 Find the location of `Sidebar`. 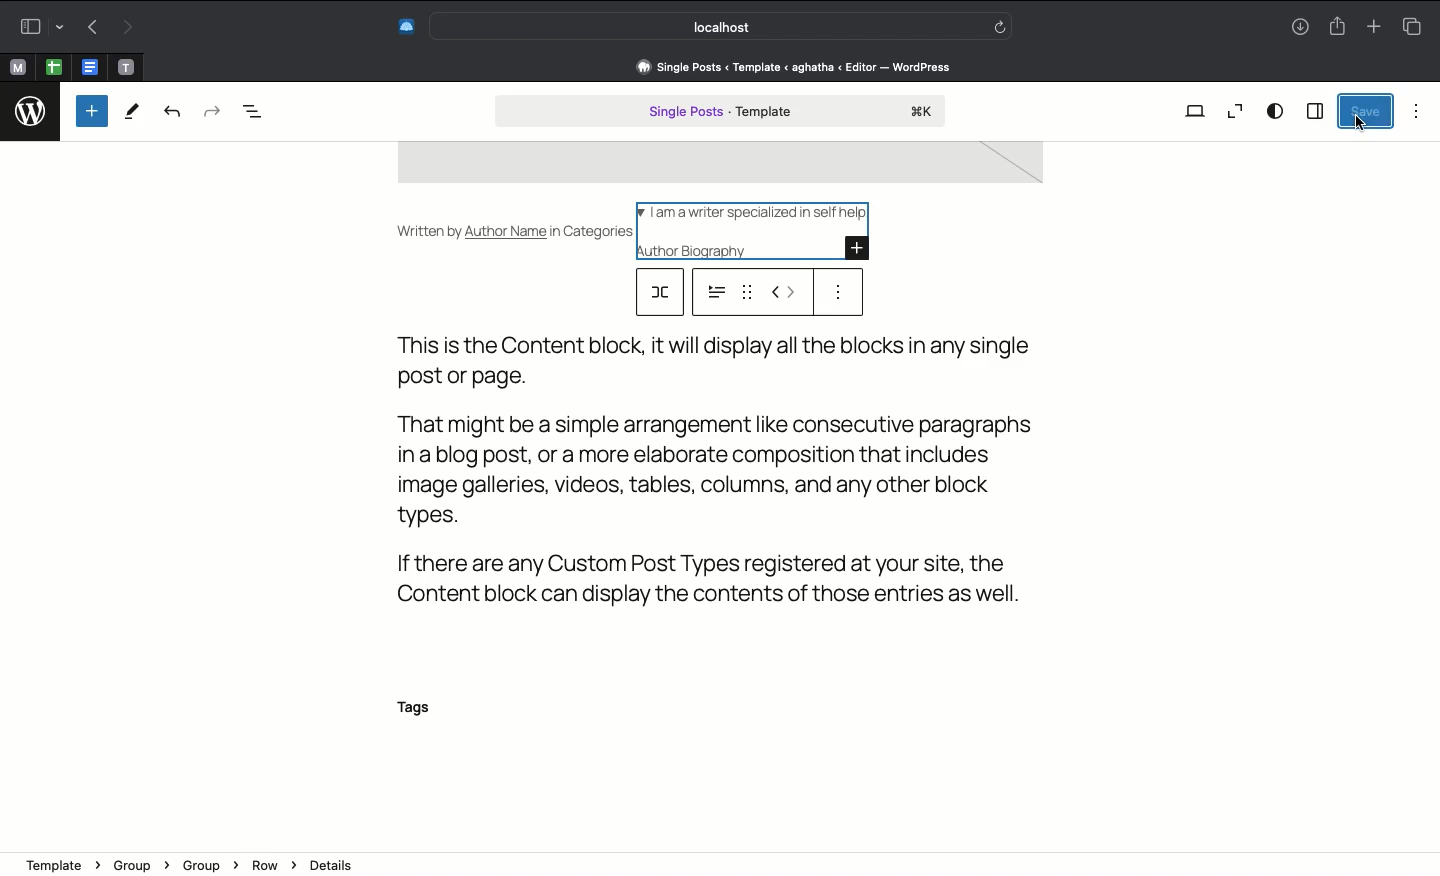

Sidebar is located at coordinates (37, 27).